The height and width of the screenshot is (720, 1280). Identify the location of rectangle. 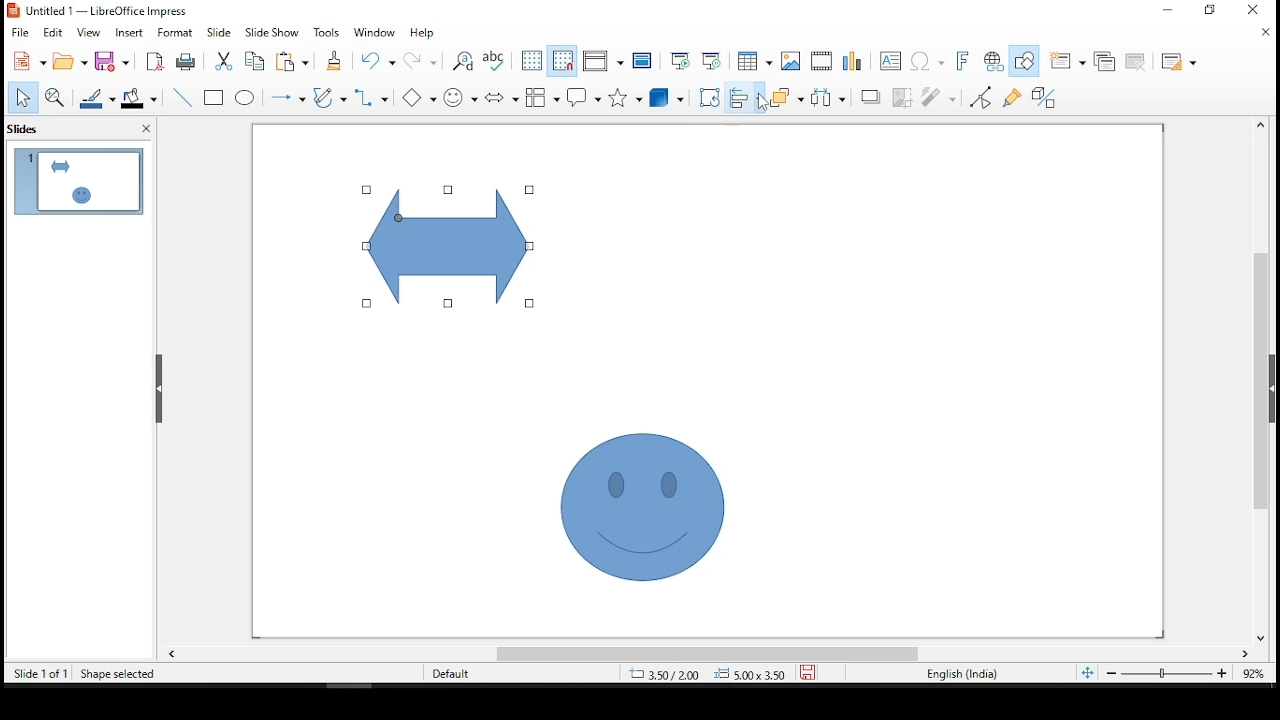
(216, 99).